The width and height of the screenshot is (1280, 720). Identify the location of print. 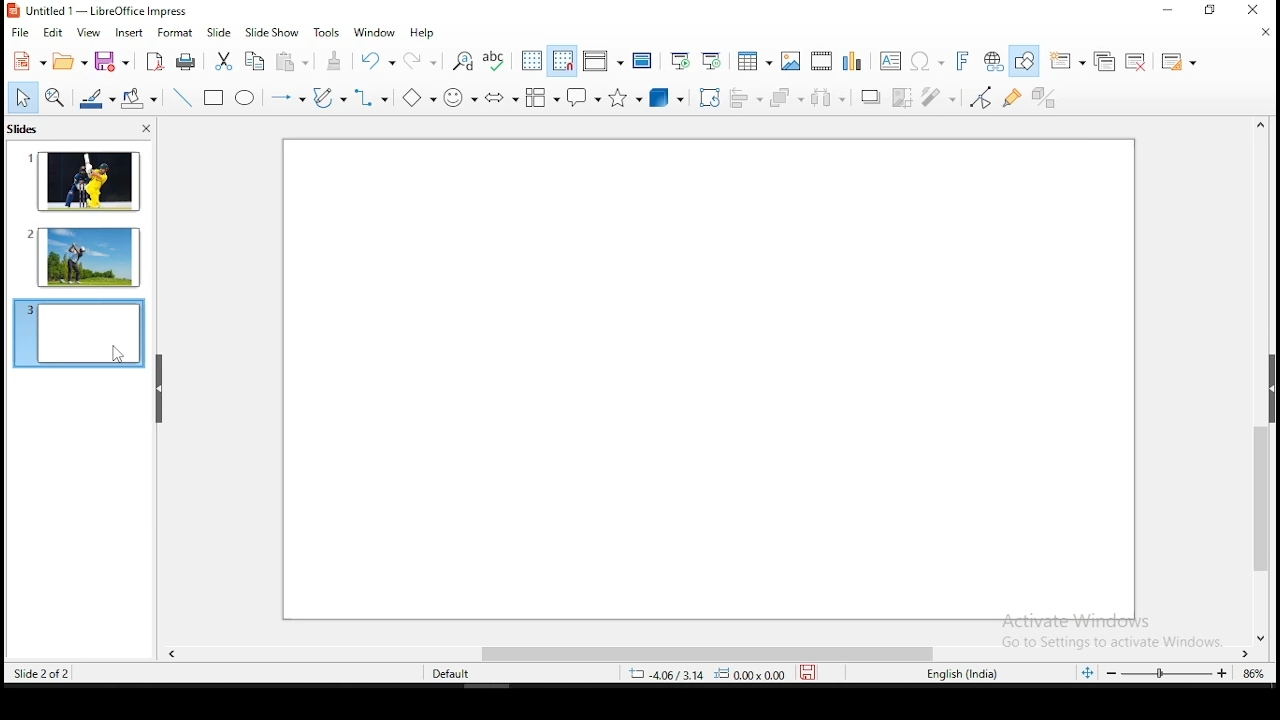
(186, 61).